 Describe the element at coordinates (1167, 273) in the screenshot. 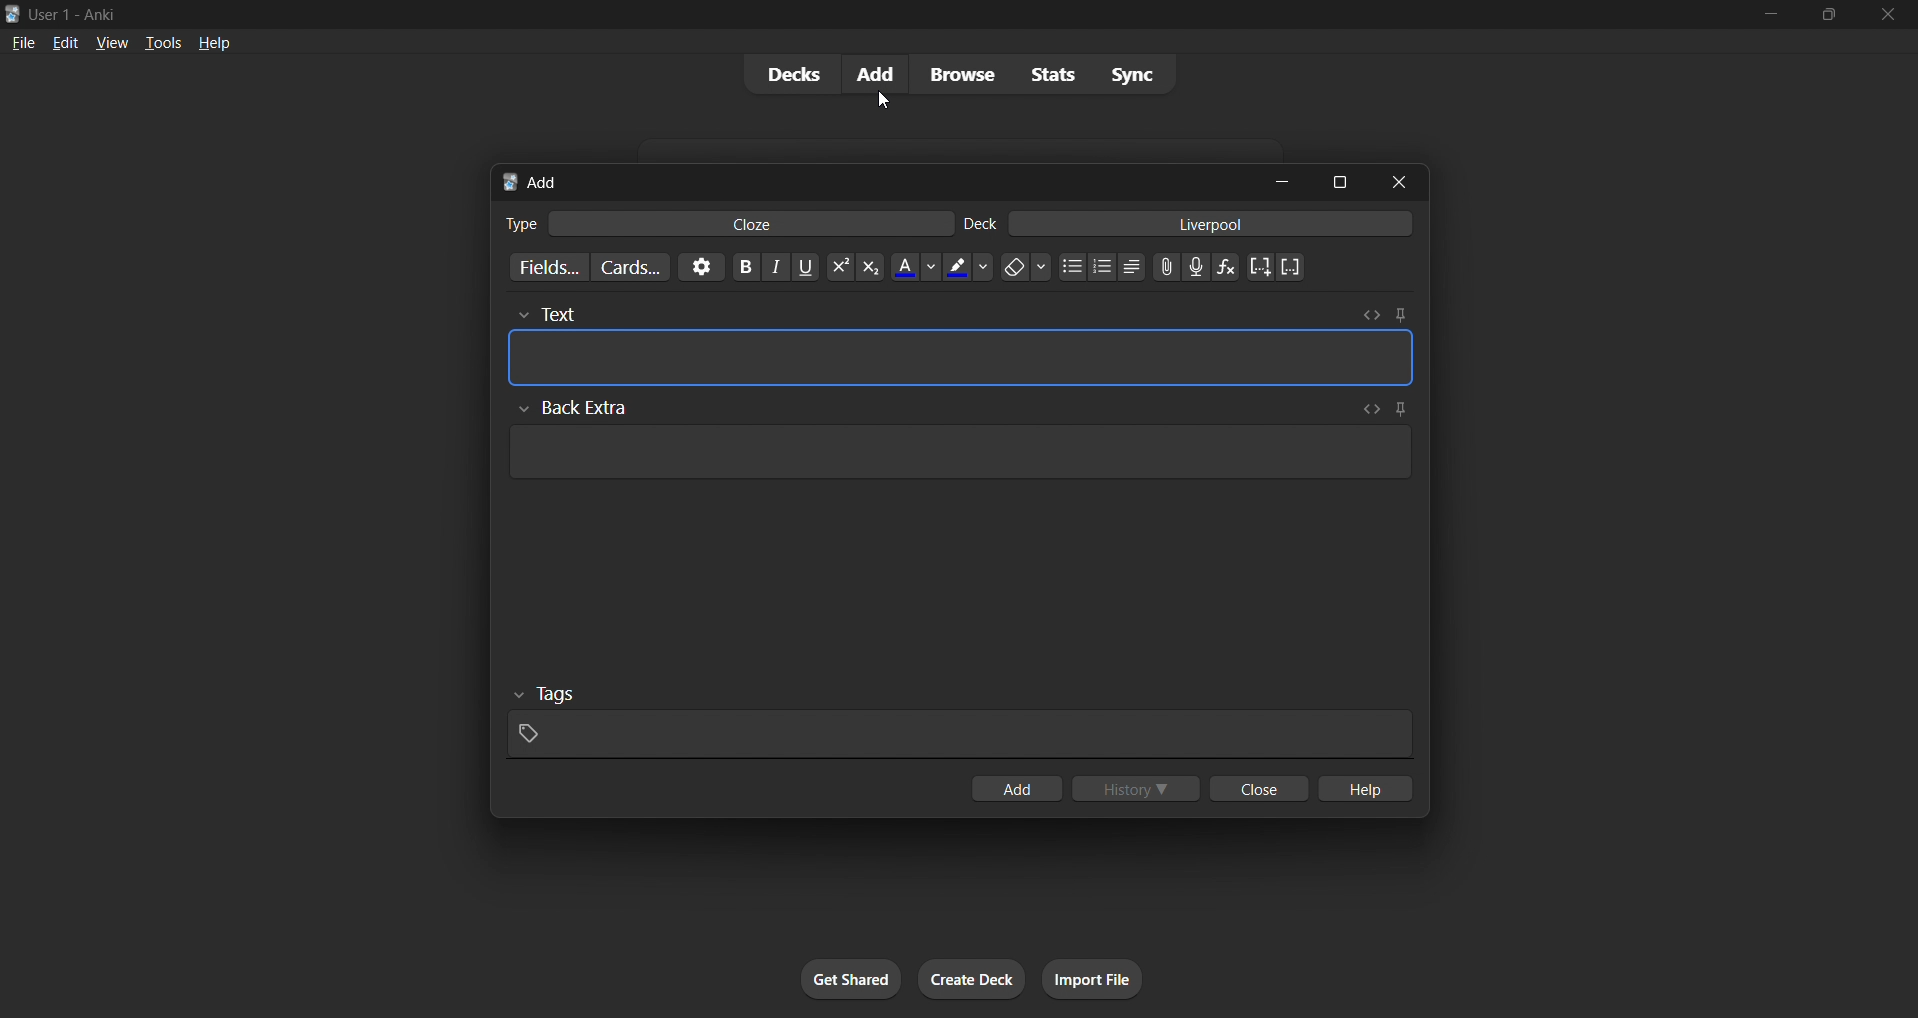

I see `insert images` at that location.